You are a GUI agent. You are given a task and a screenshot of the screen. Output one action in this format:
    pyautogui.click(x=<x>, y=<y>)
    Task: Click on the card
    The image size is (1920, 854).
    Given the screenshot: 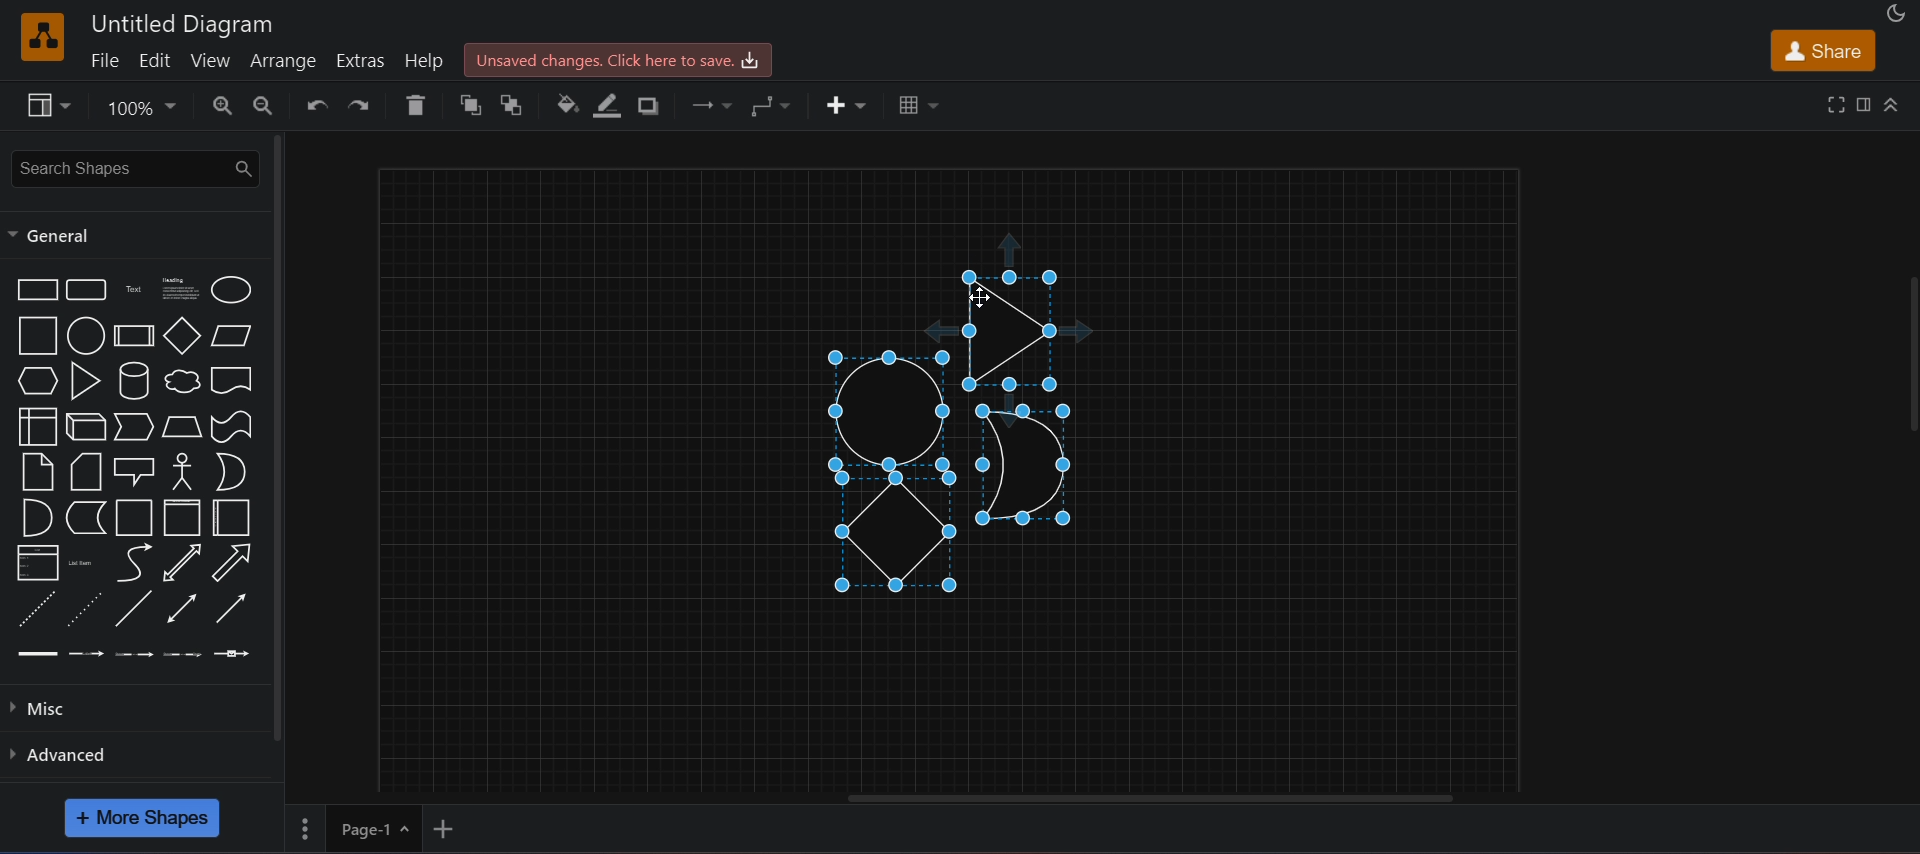 What is the action you would take?
    pyautogui.click(x=83, y=472)
    